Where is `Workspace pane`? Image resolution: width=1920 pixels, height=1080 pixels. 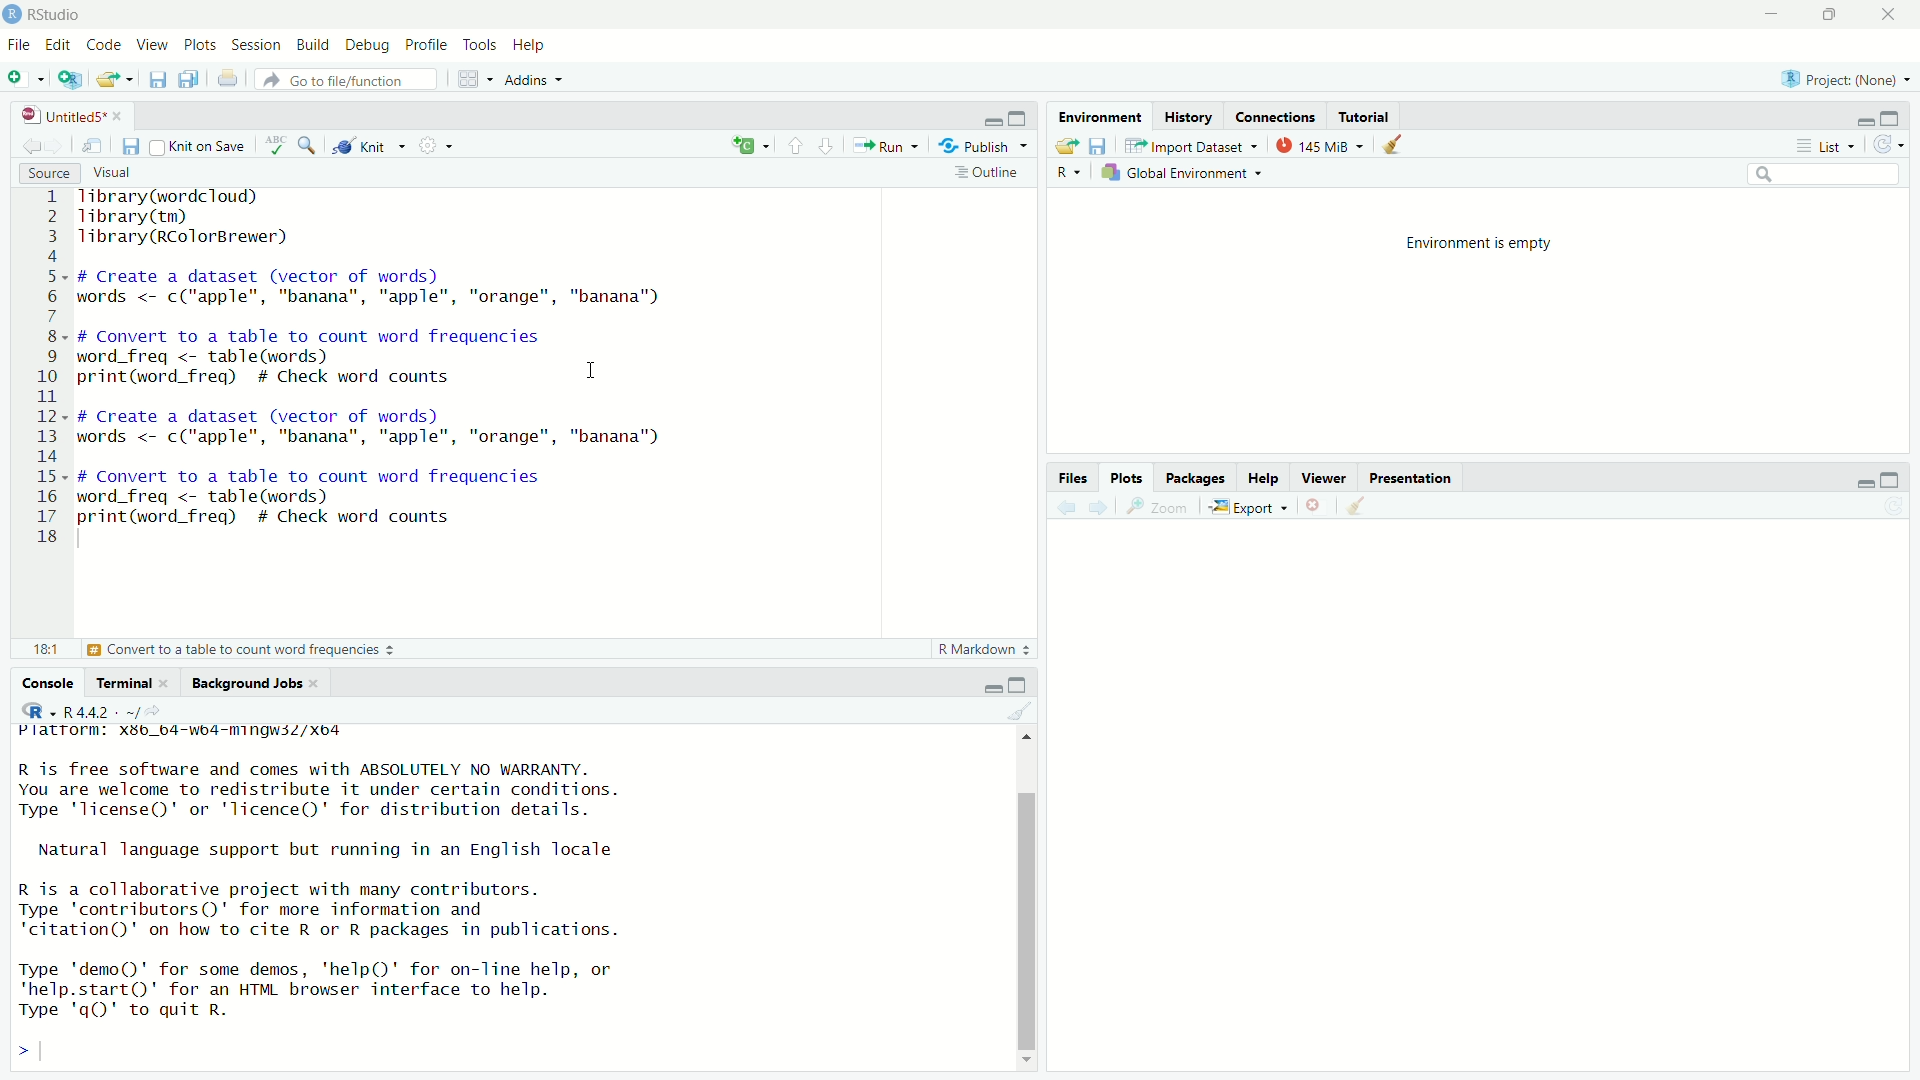
Workspace pane is located at coordinates (475, 78).